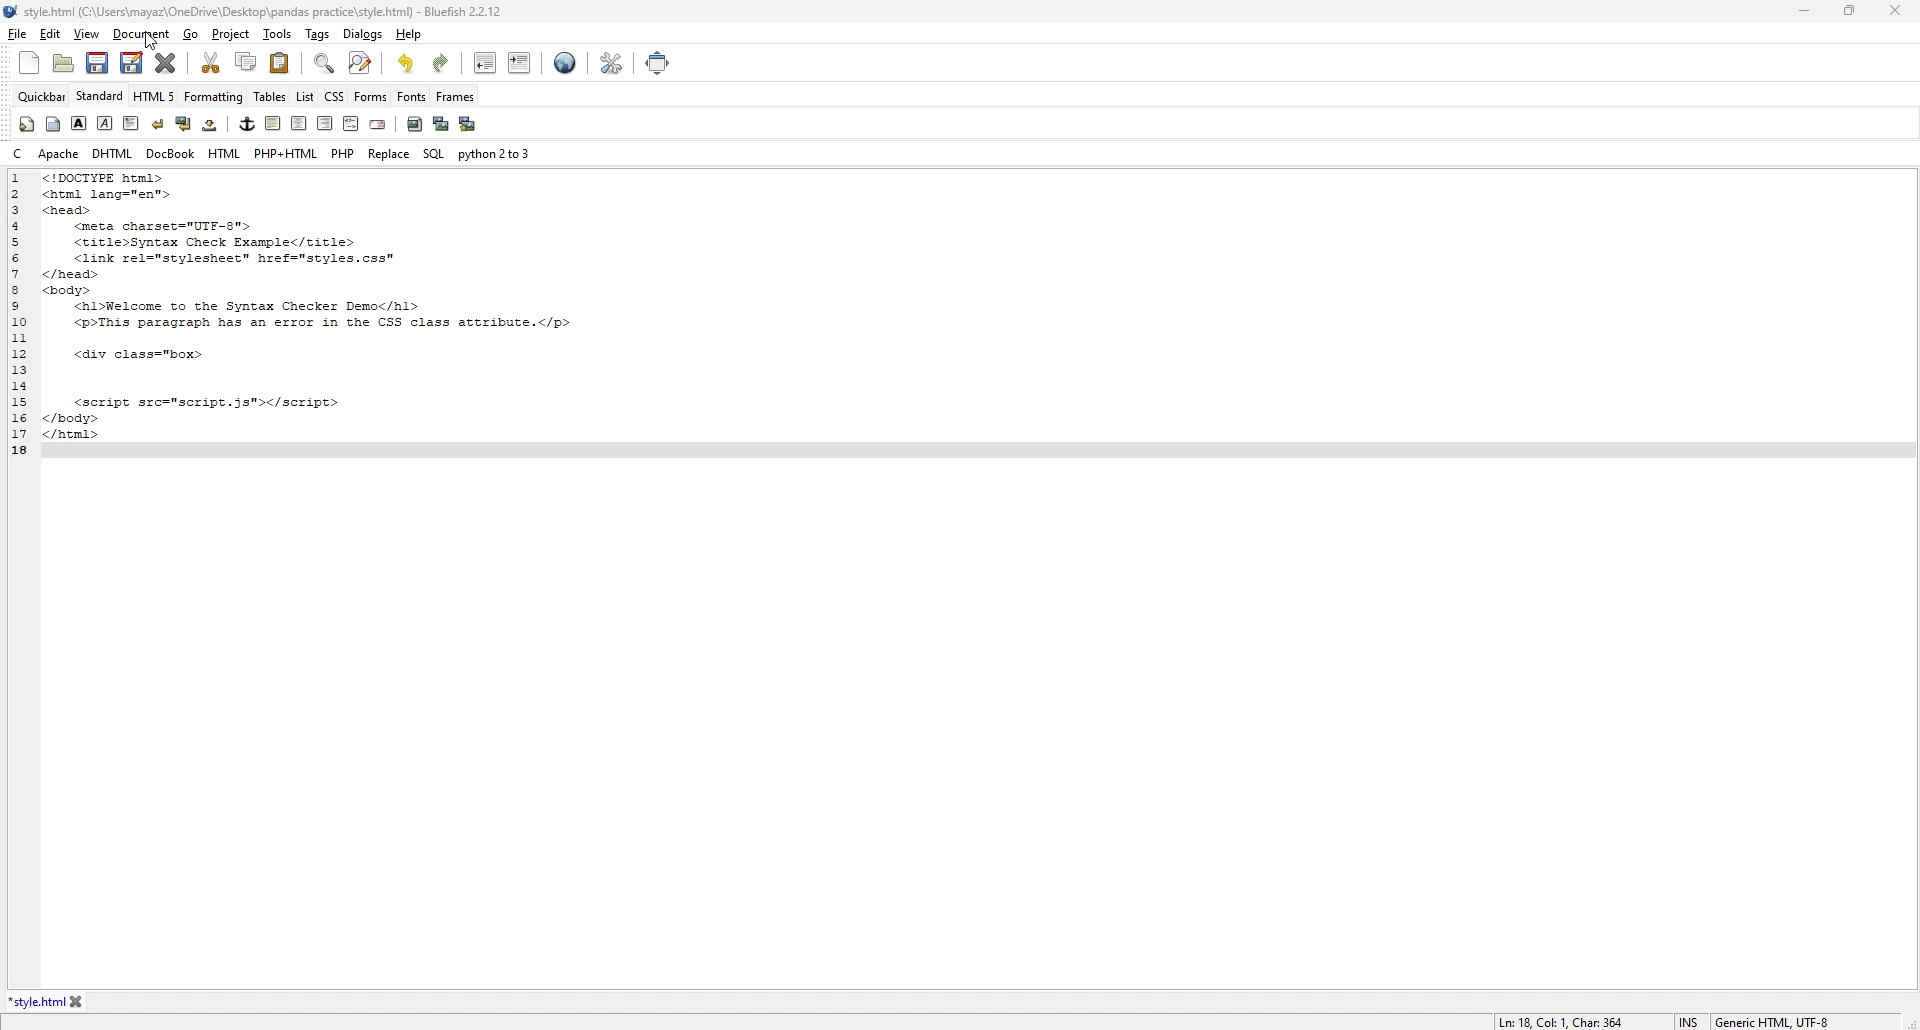 Image resolution: width=1920 pixels, height=1030 pixels. What do you see at coordinates (351, 122) in the screenshot?
I see `html comment` at bounding box center [351, 122].